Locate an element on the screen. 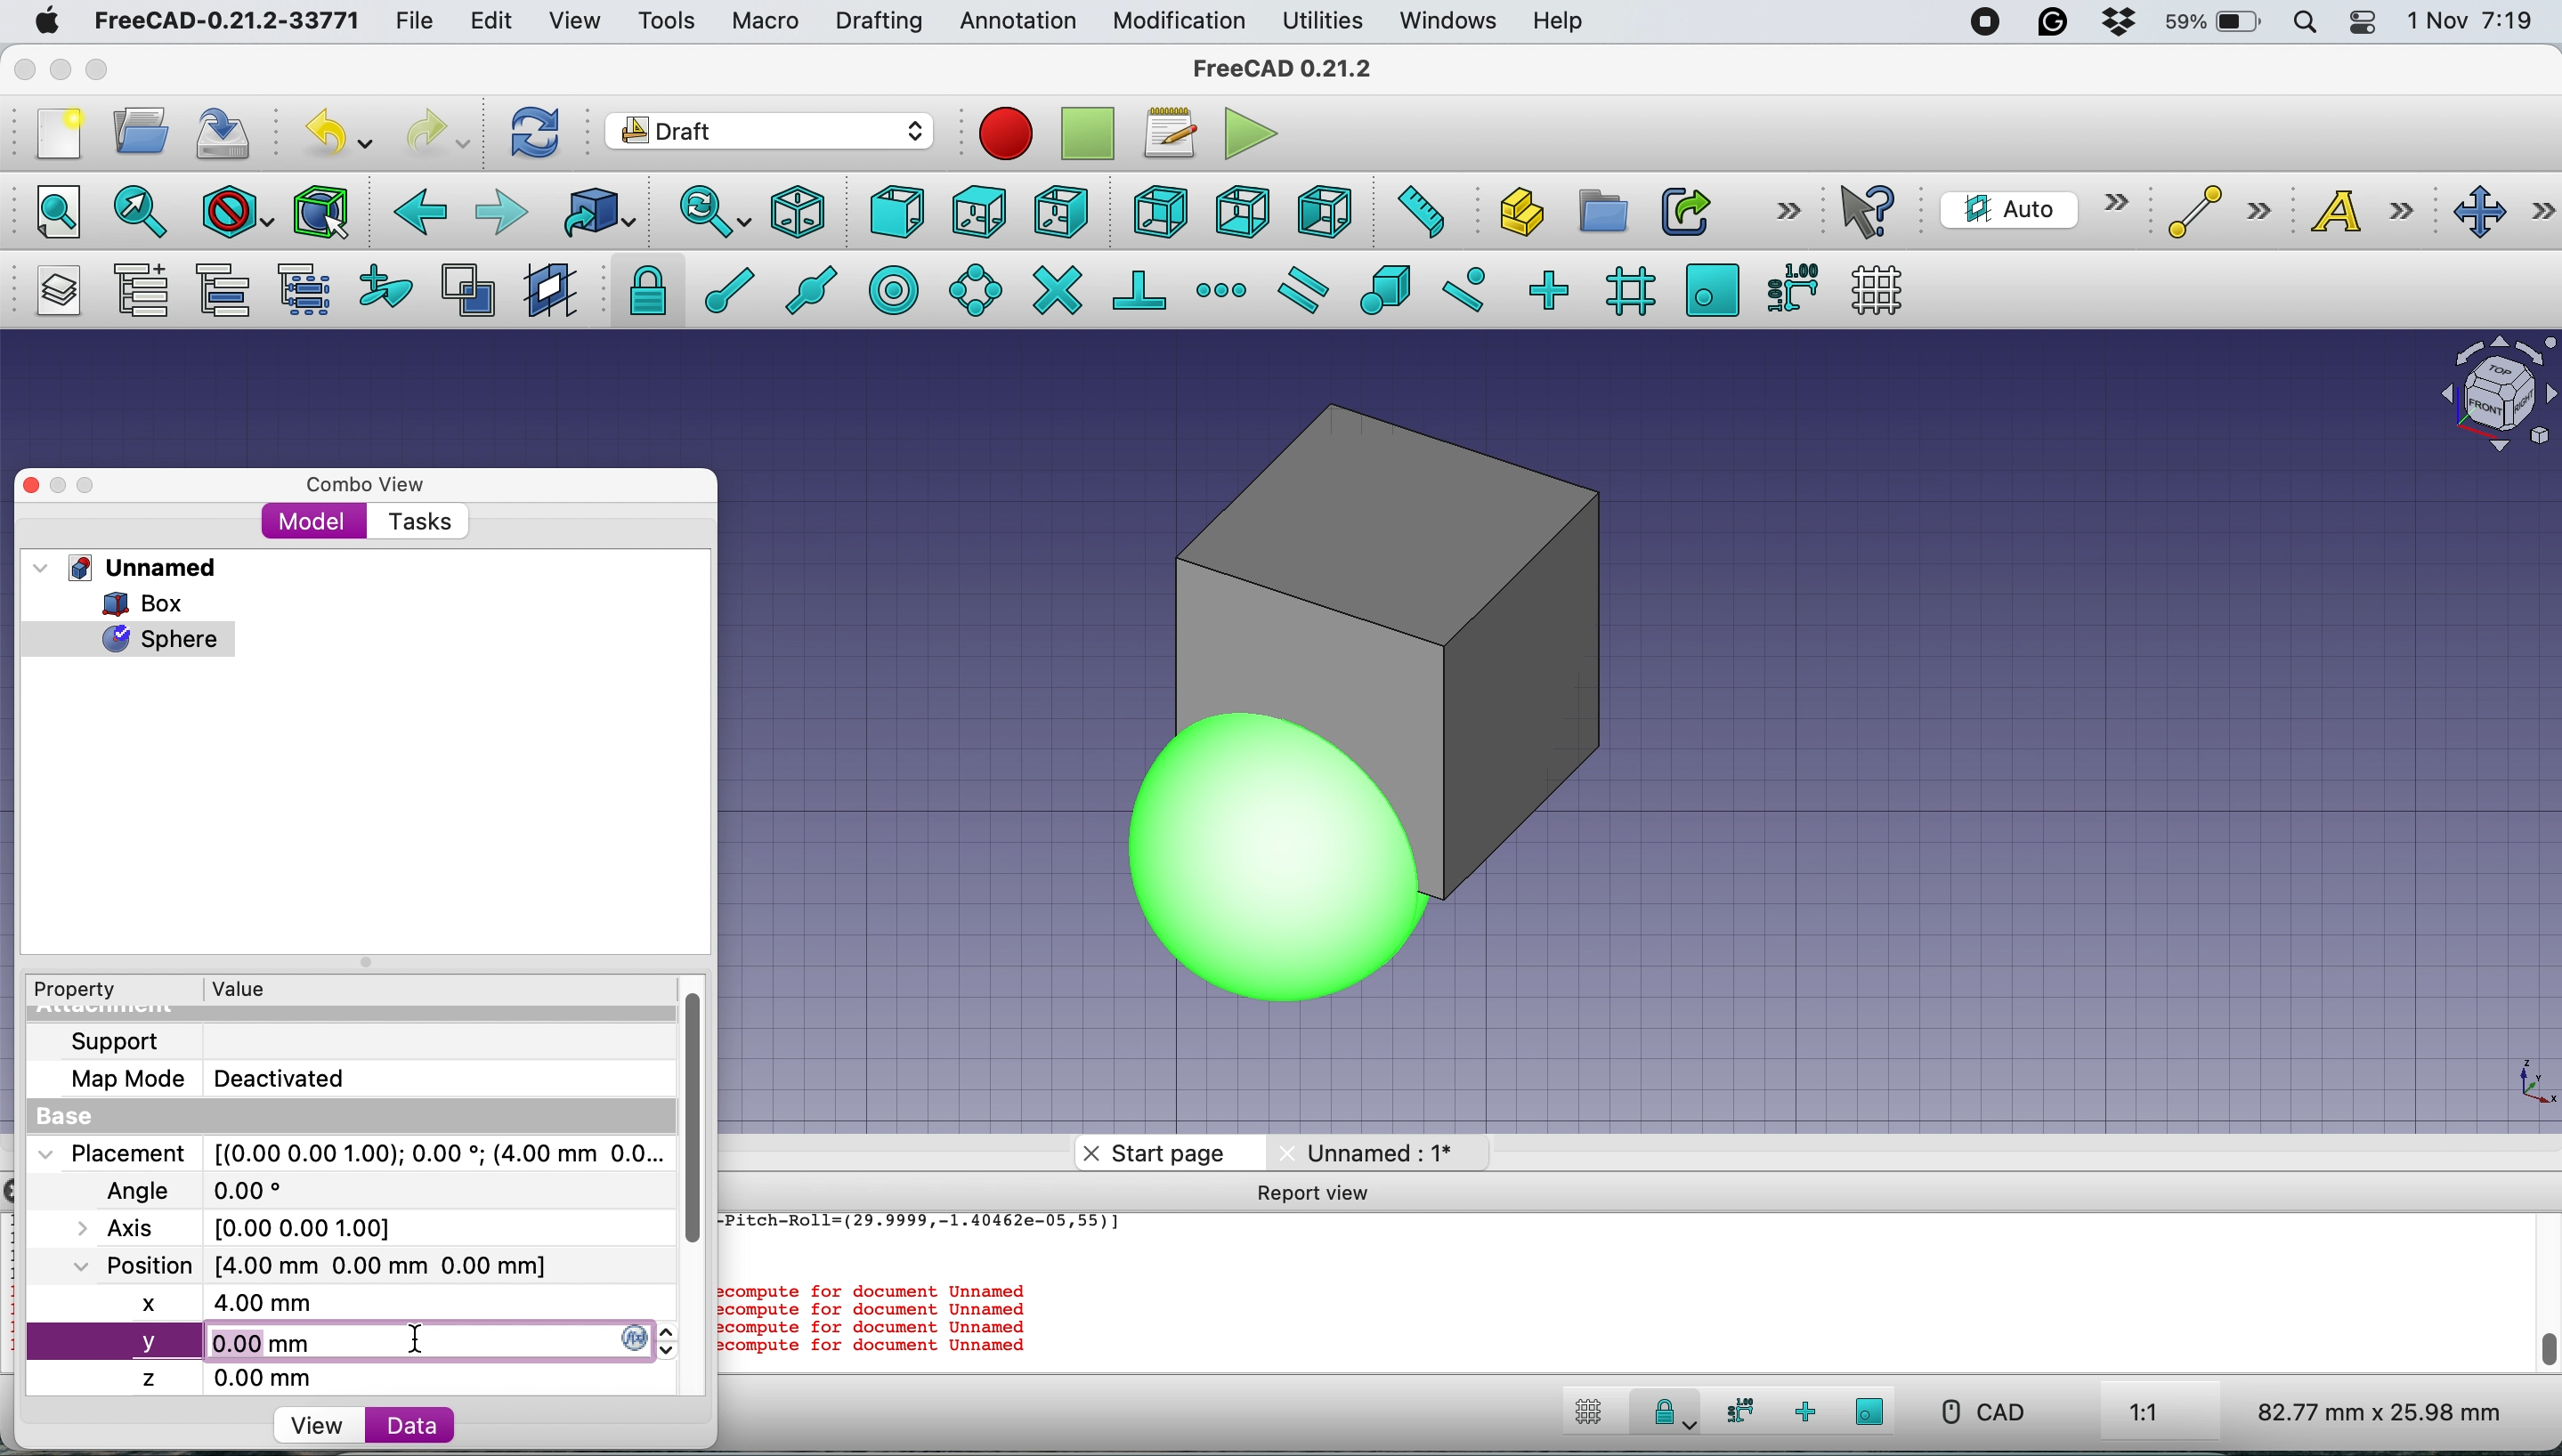  snap parallel is located at coordinates (1299, 291).